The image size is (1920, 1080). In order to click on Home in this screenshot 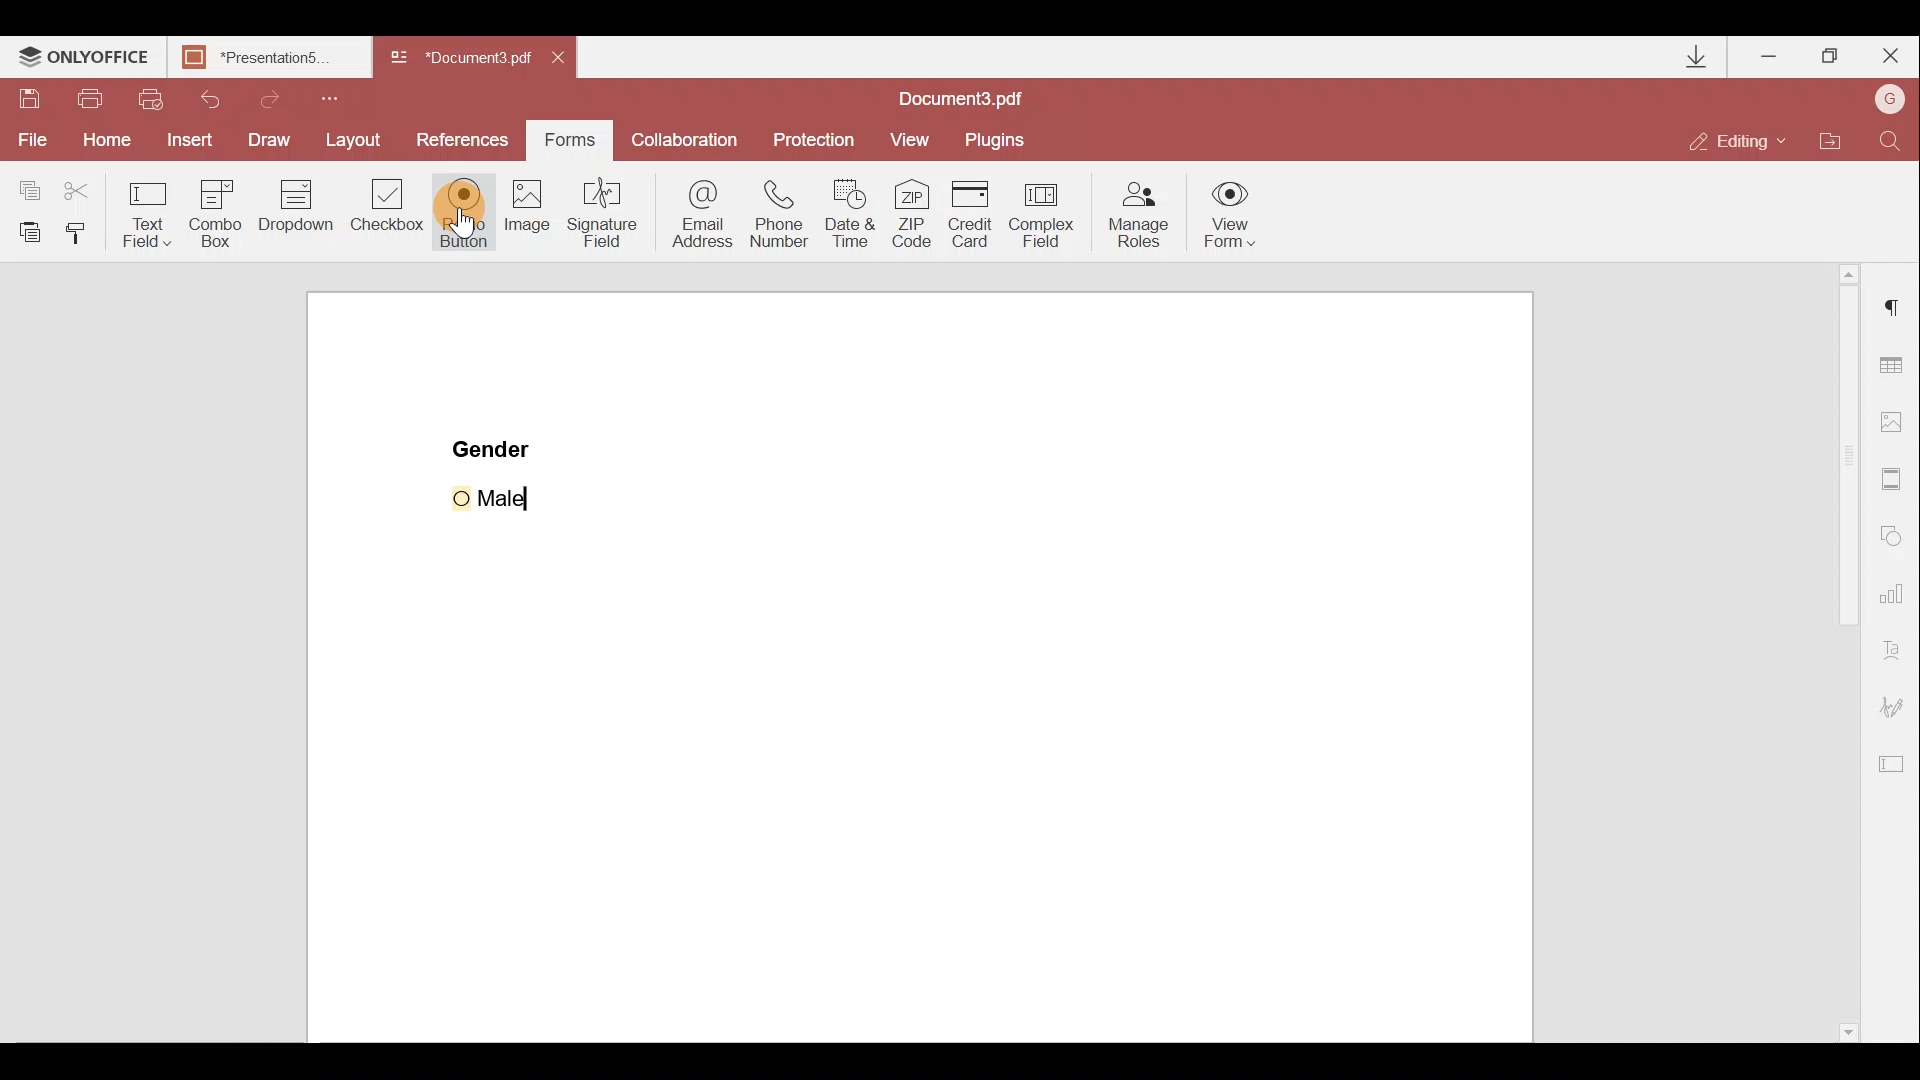, I will do `click(101, 143)`.